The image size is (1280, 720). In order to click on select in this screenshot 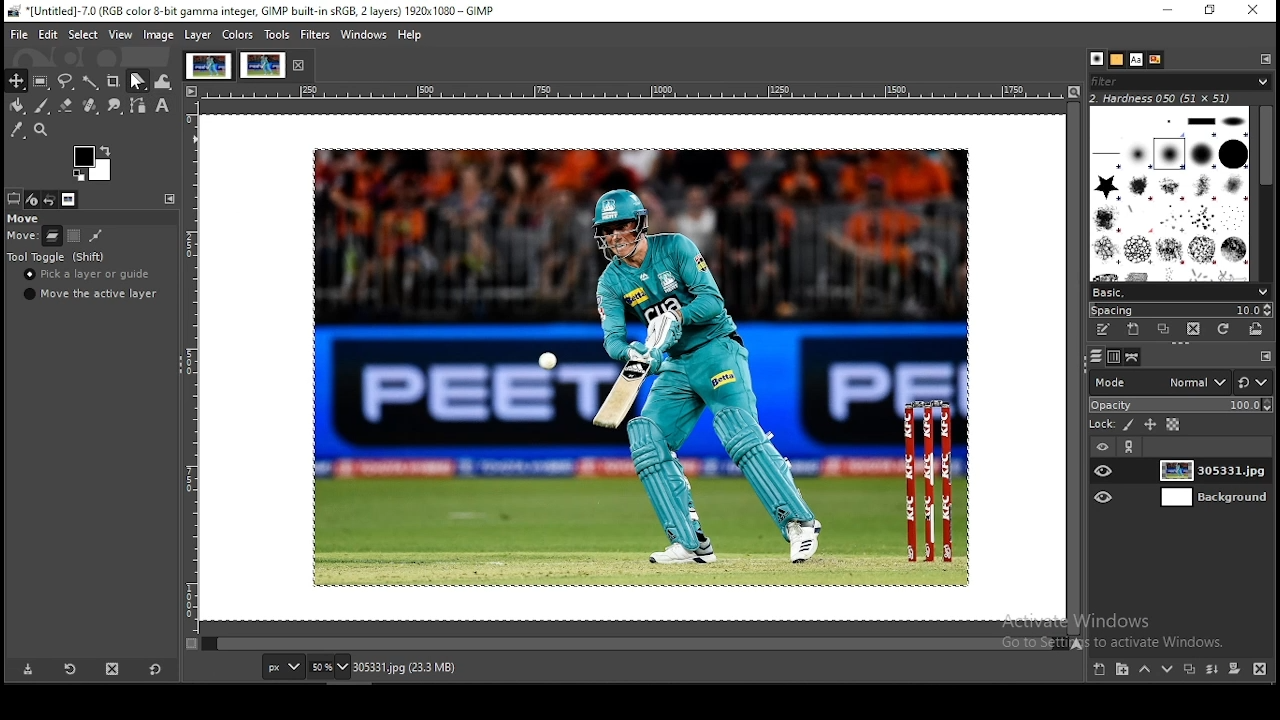, I will do `click(83, 33)`.